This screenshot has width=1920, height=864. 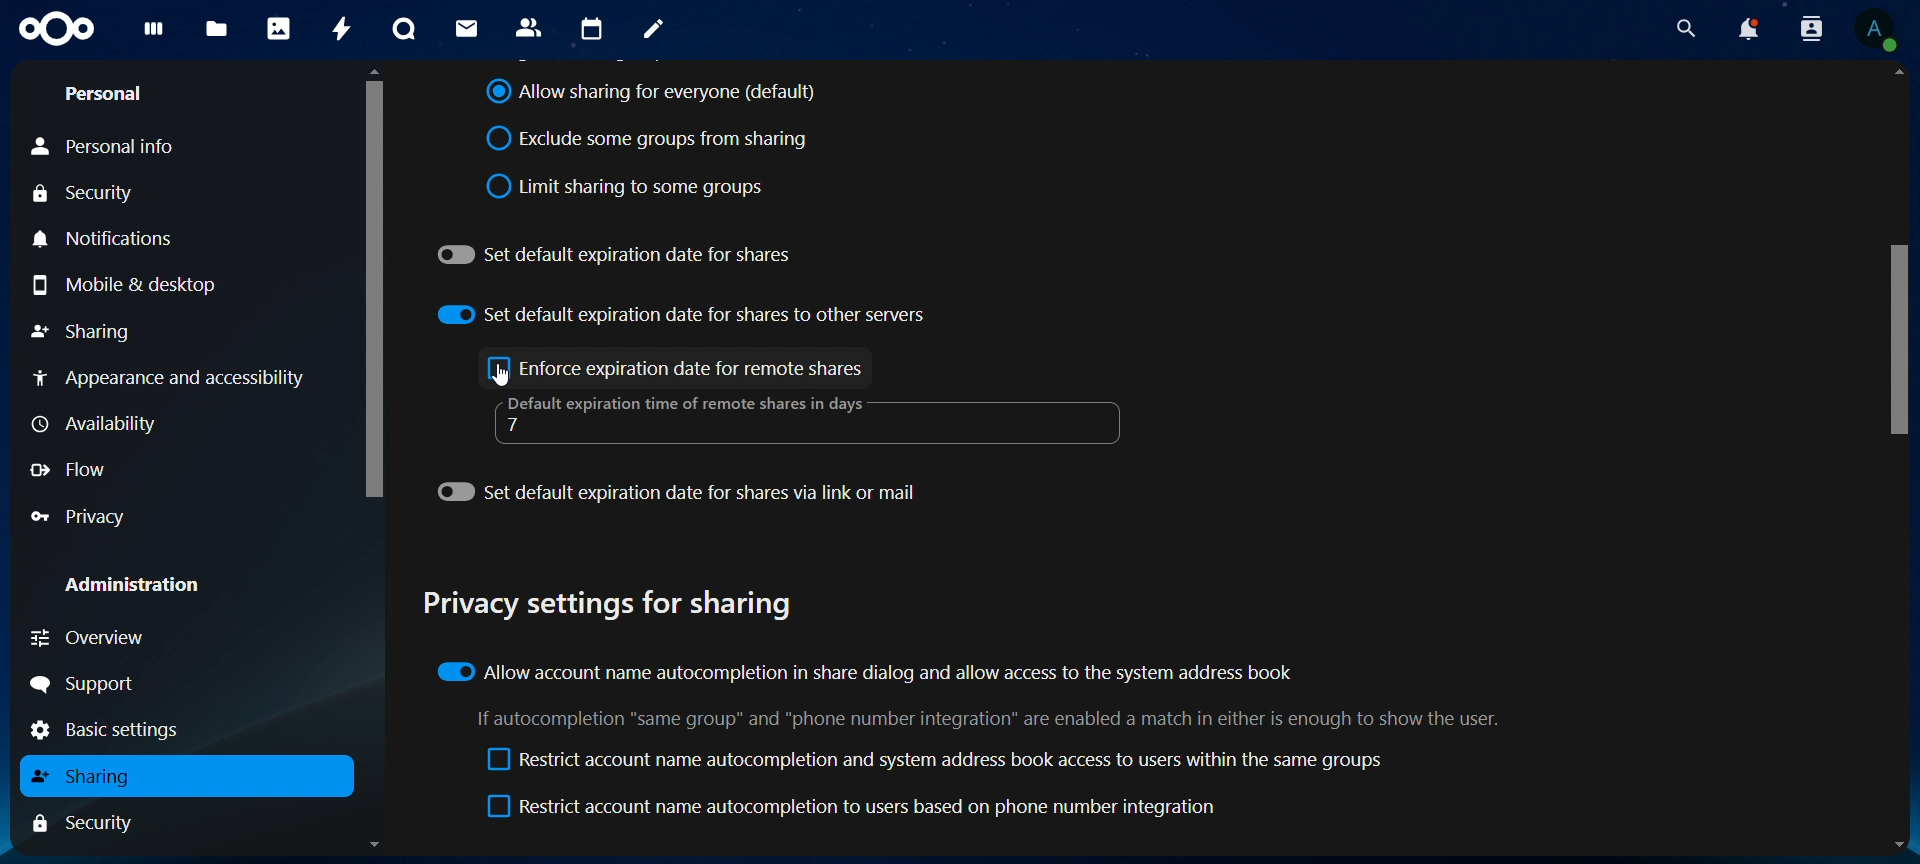 I want to click on security, so click(x=95, y=193).